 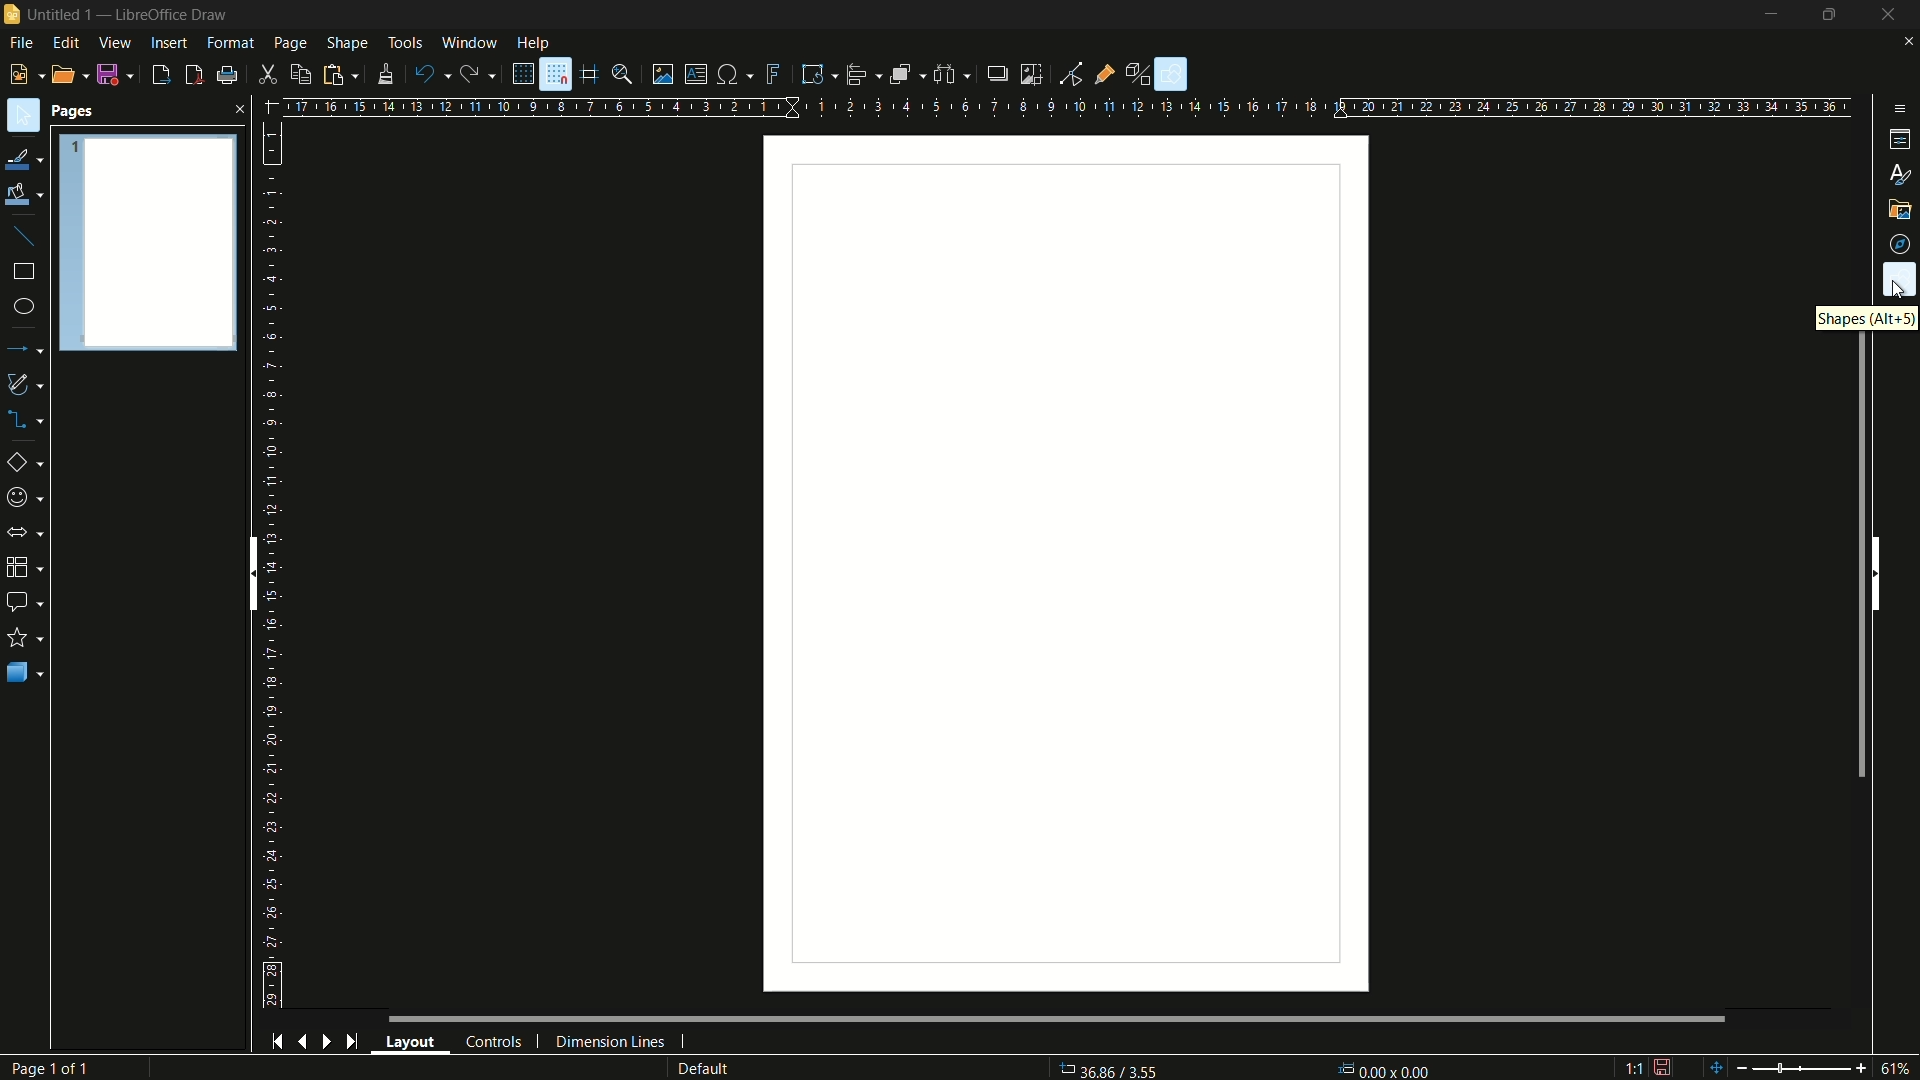 I want to click on workspace, so click(x=1064, y=562).